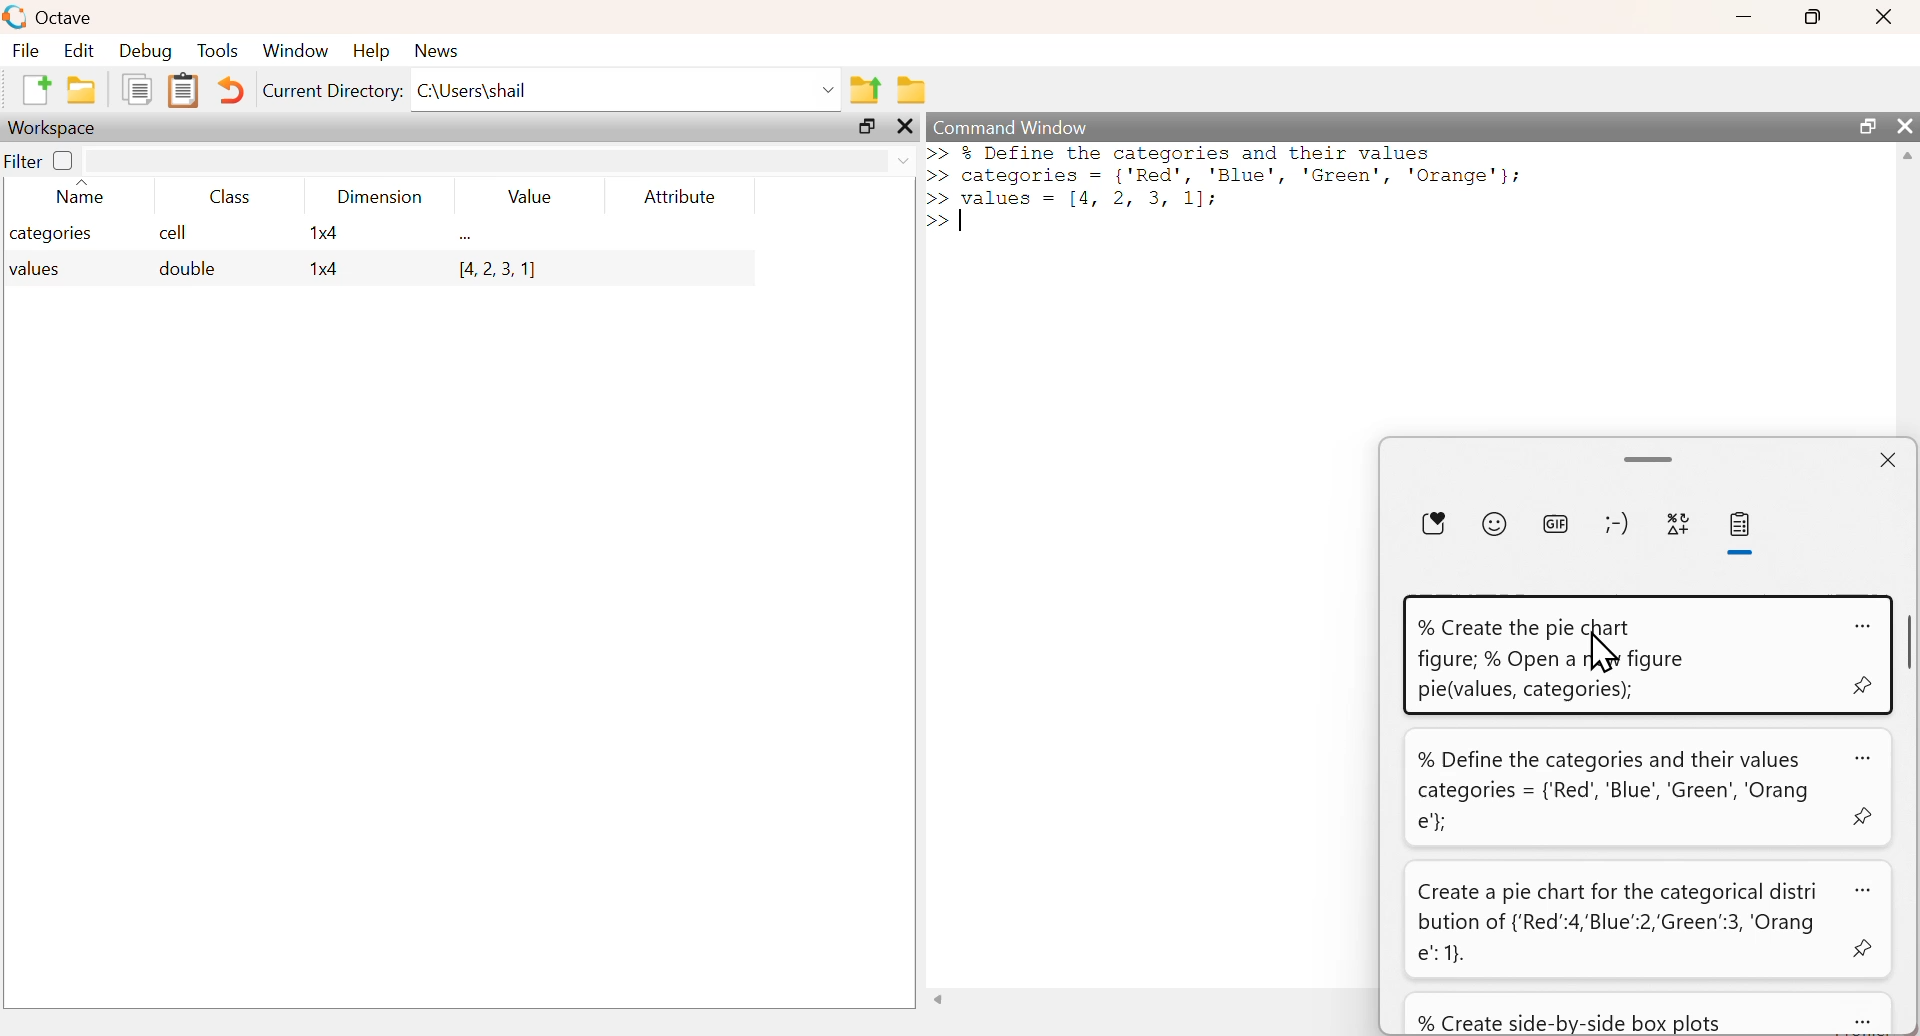  Describe the element at coordinates (1227, 190) in the screenshot. I see `>> % Define the categorles and their values

>> categories = {'Red', 'Blue', 'Green', 'Orange'};
>> values = [4, 2, 3, 1]:

>> |` at that location.